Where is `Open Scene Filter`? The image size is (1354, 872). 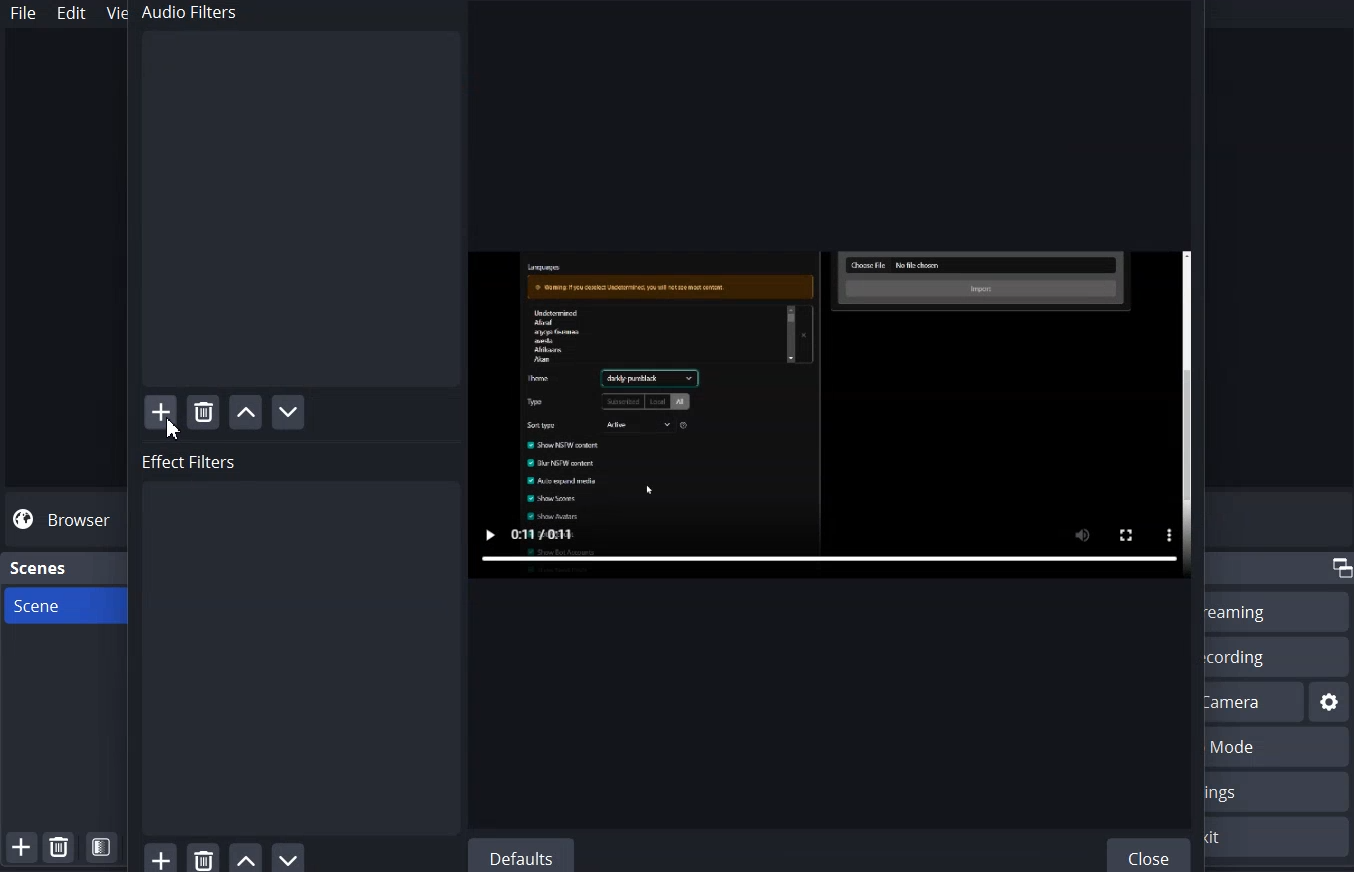 Open Scene Filter is located at coordinates (101, 847).